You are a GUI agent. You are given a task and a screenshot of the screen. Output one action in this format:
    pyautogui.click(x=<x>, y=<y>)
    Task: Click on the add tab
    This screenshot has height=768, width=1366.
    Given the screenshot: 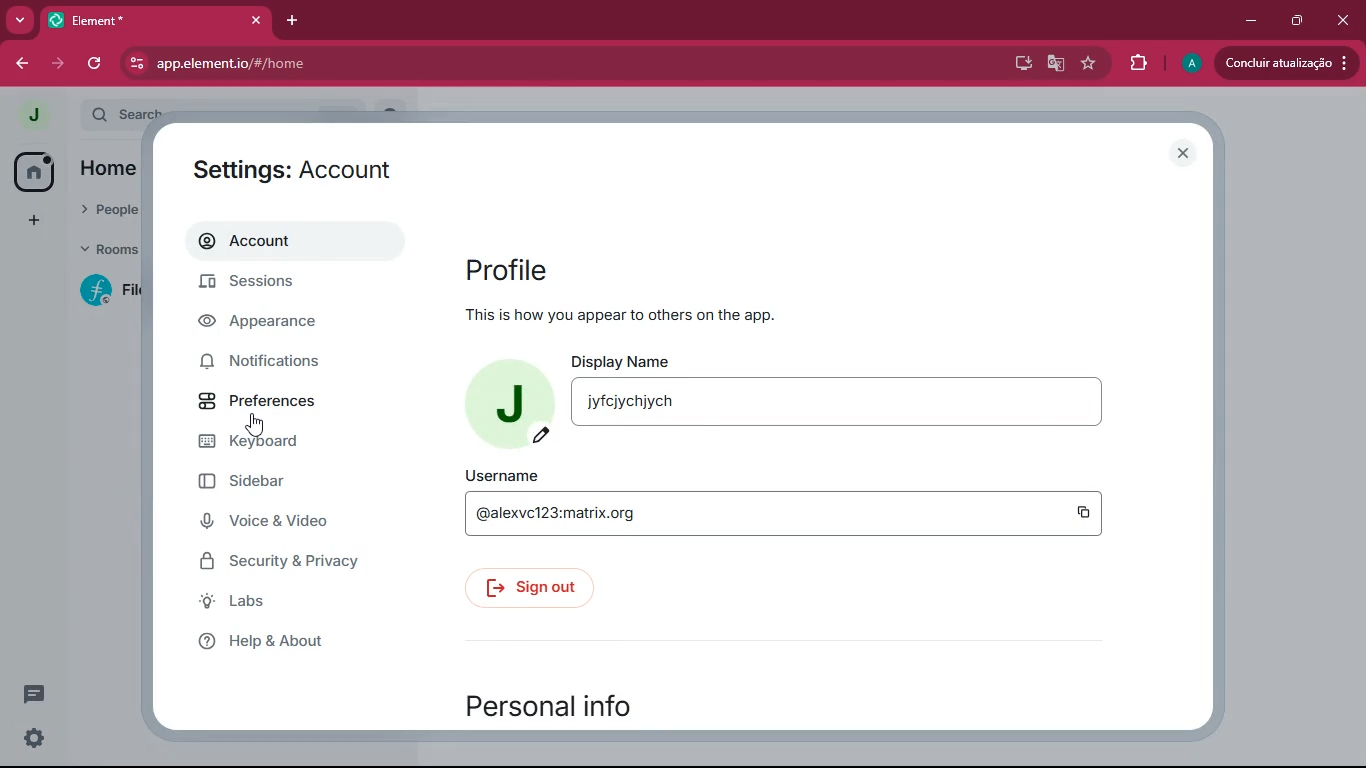 What is the action you would take?
    pyautogui.click(x=293, y=20)
    